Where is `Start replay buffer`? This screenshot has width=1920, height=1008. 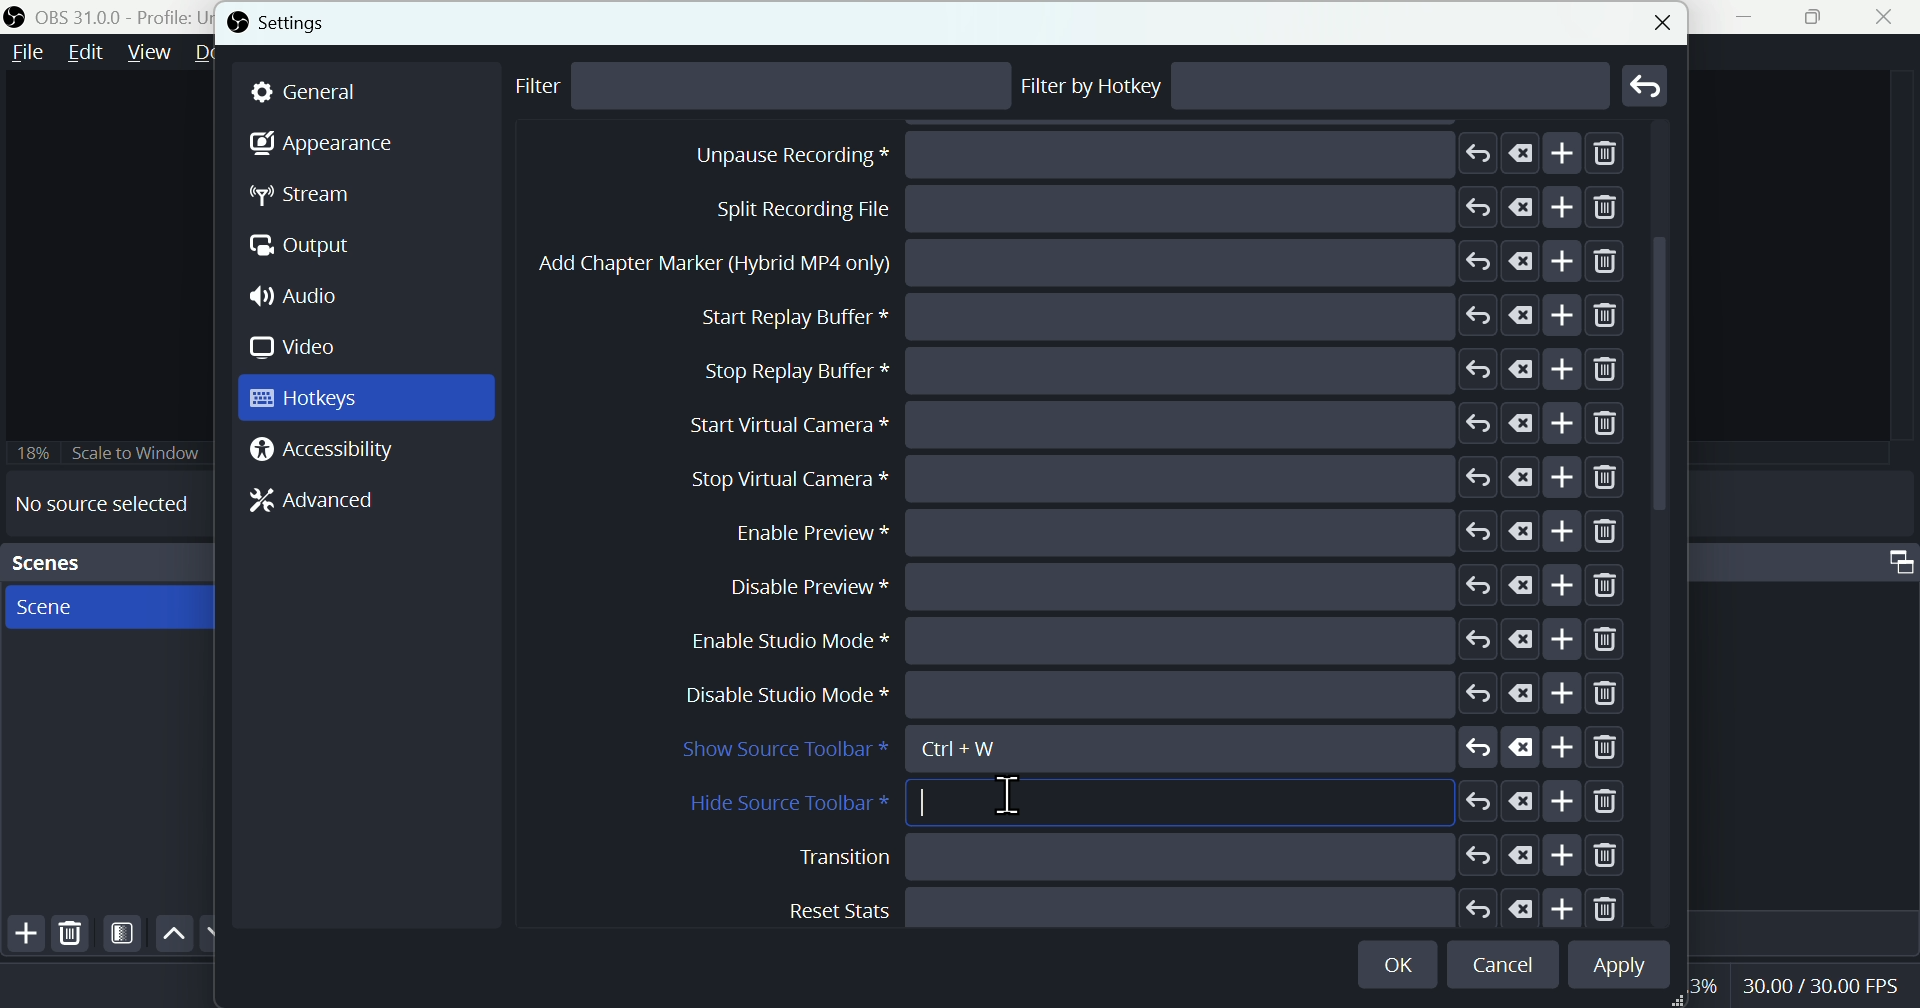
Start replay buffer is located at coordinates (1162, 529).